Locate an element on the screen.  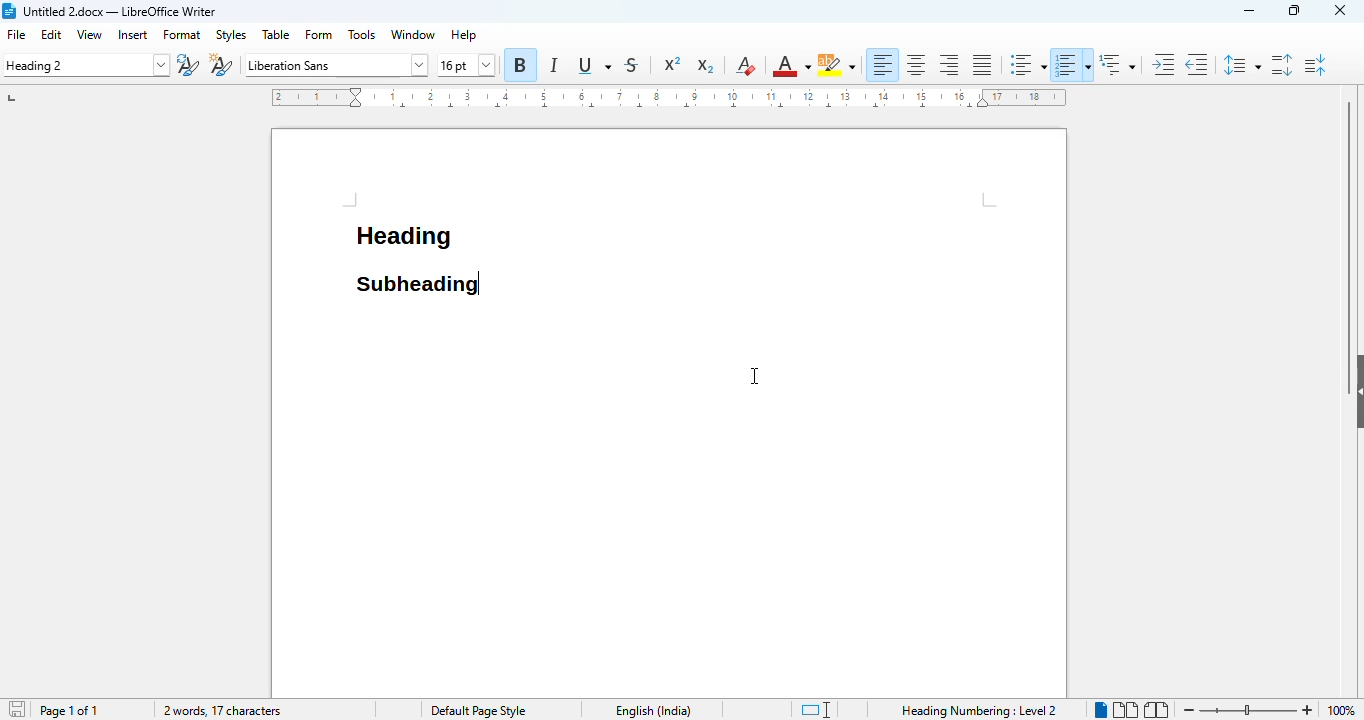
form is located at coordinates (320, 34).